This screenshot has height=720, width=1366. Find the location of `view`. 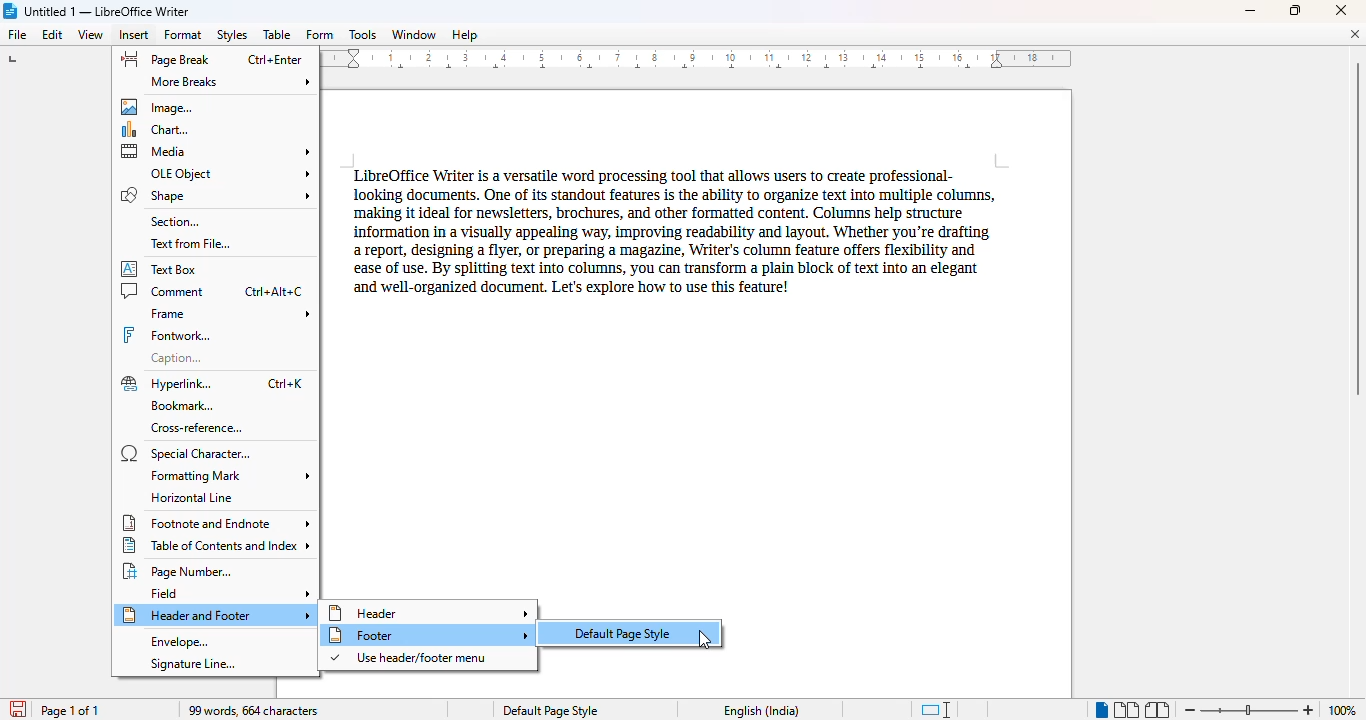

view is located at coordinates (90, 35).